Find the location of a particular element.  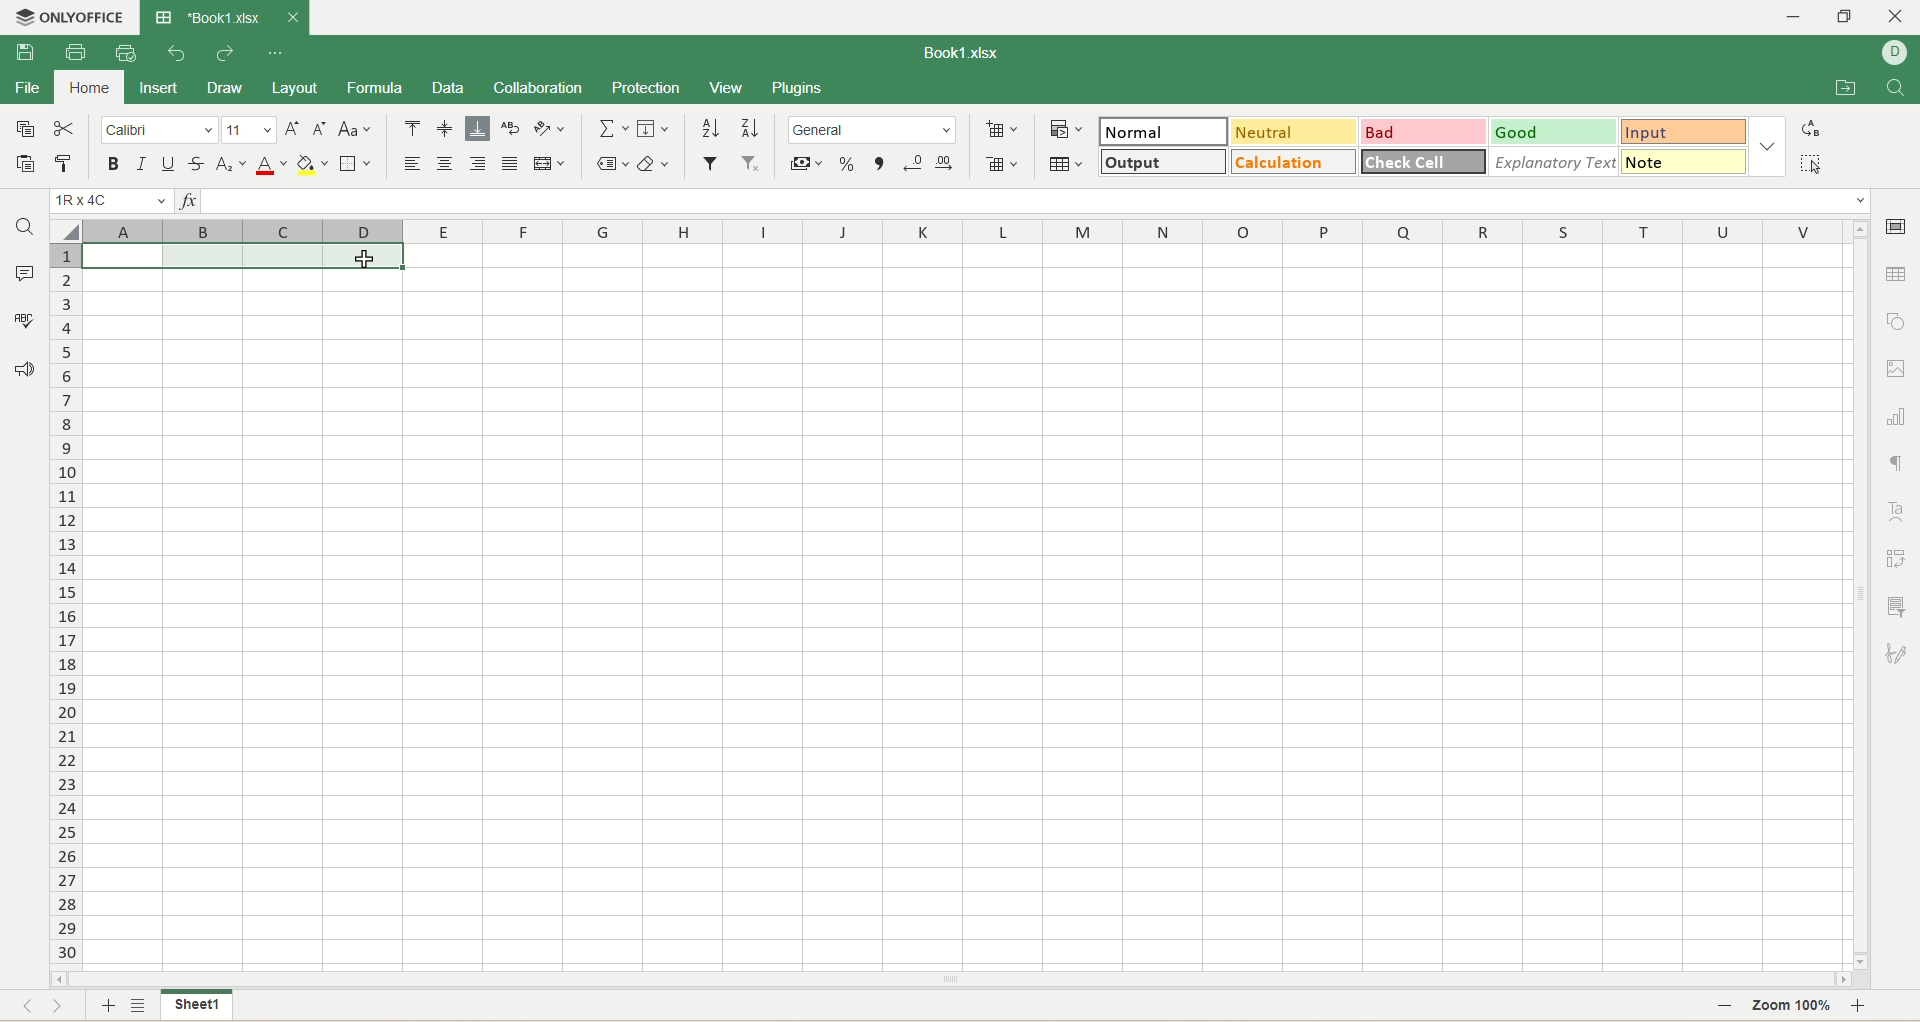

zoom in is located at coordinates (1868, 1005).